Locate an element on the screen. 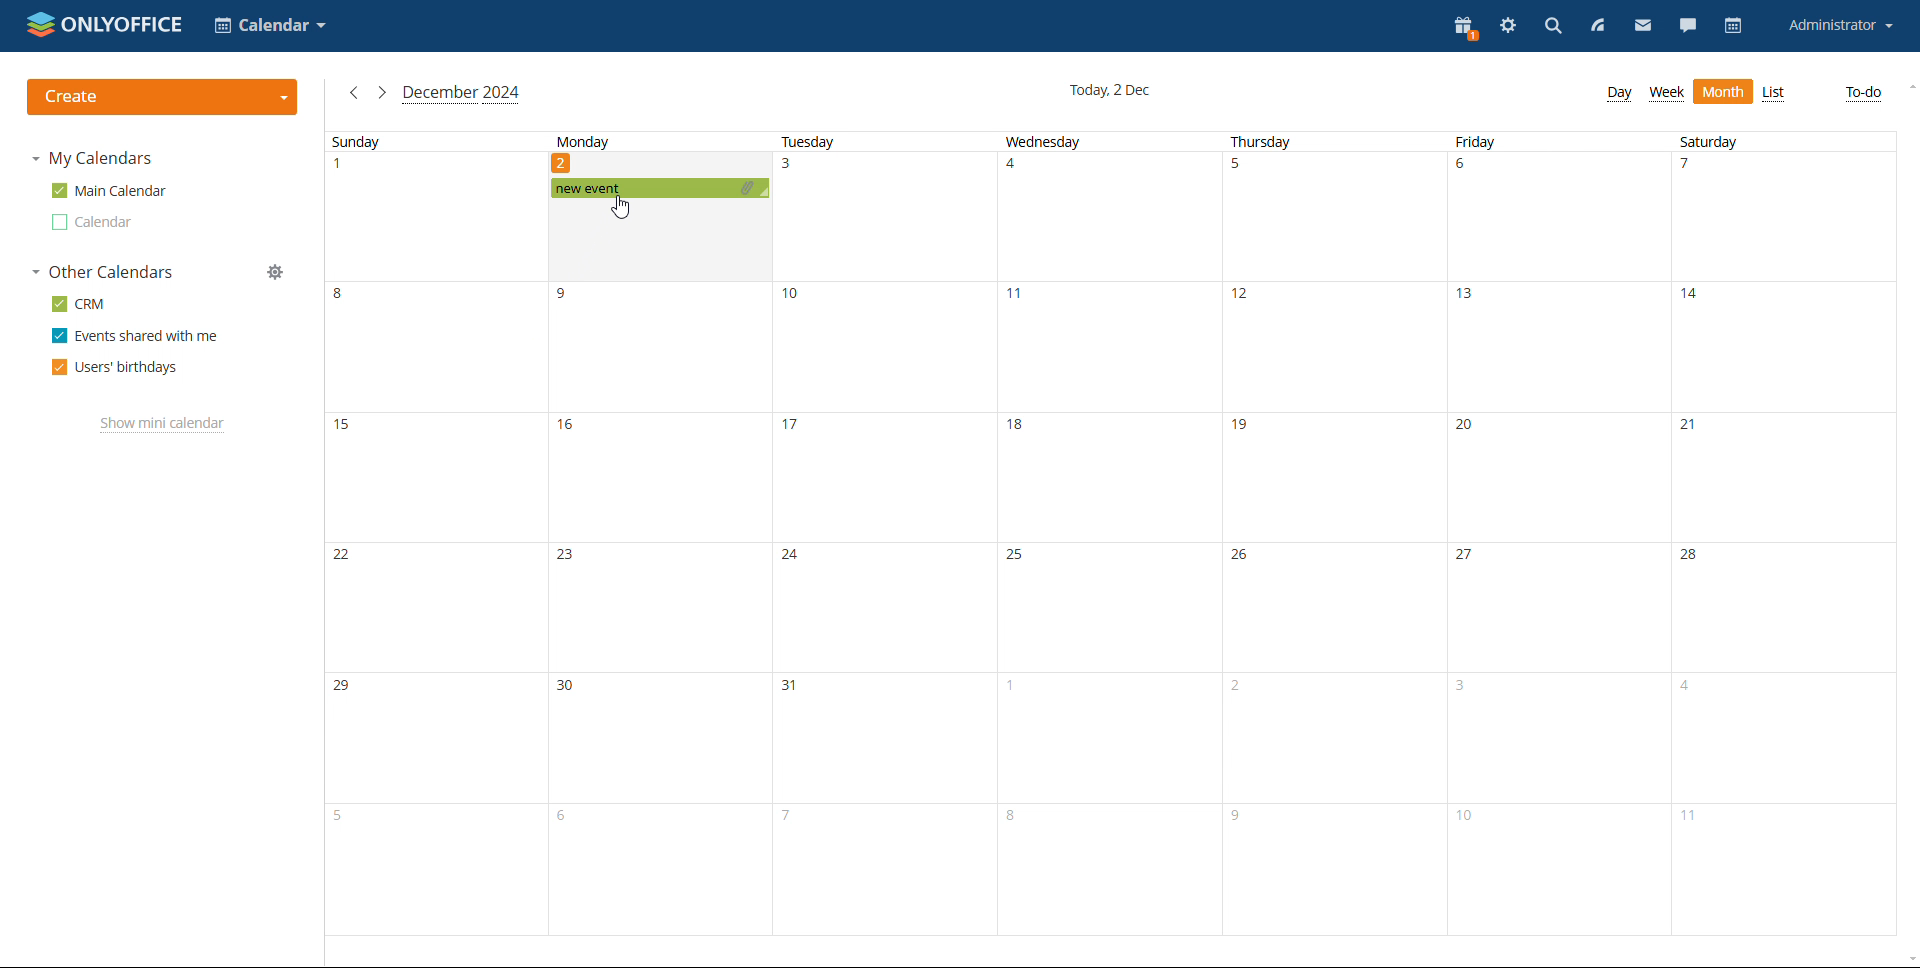  Thursday is located at coordinates (1263, 142).